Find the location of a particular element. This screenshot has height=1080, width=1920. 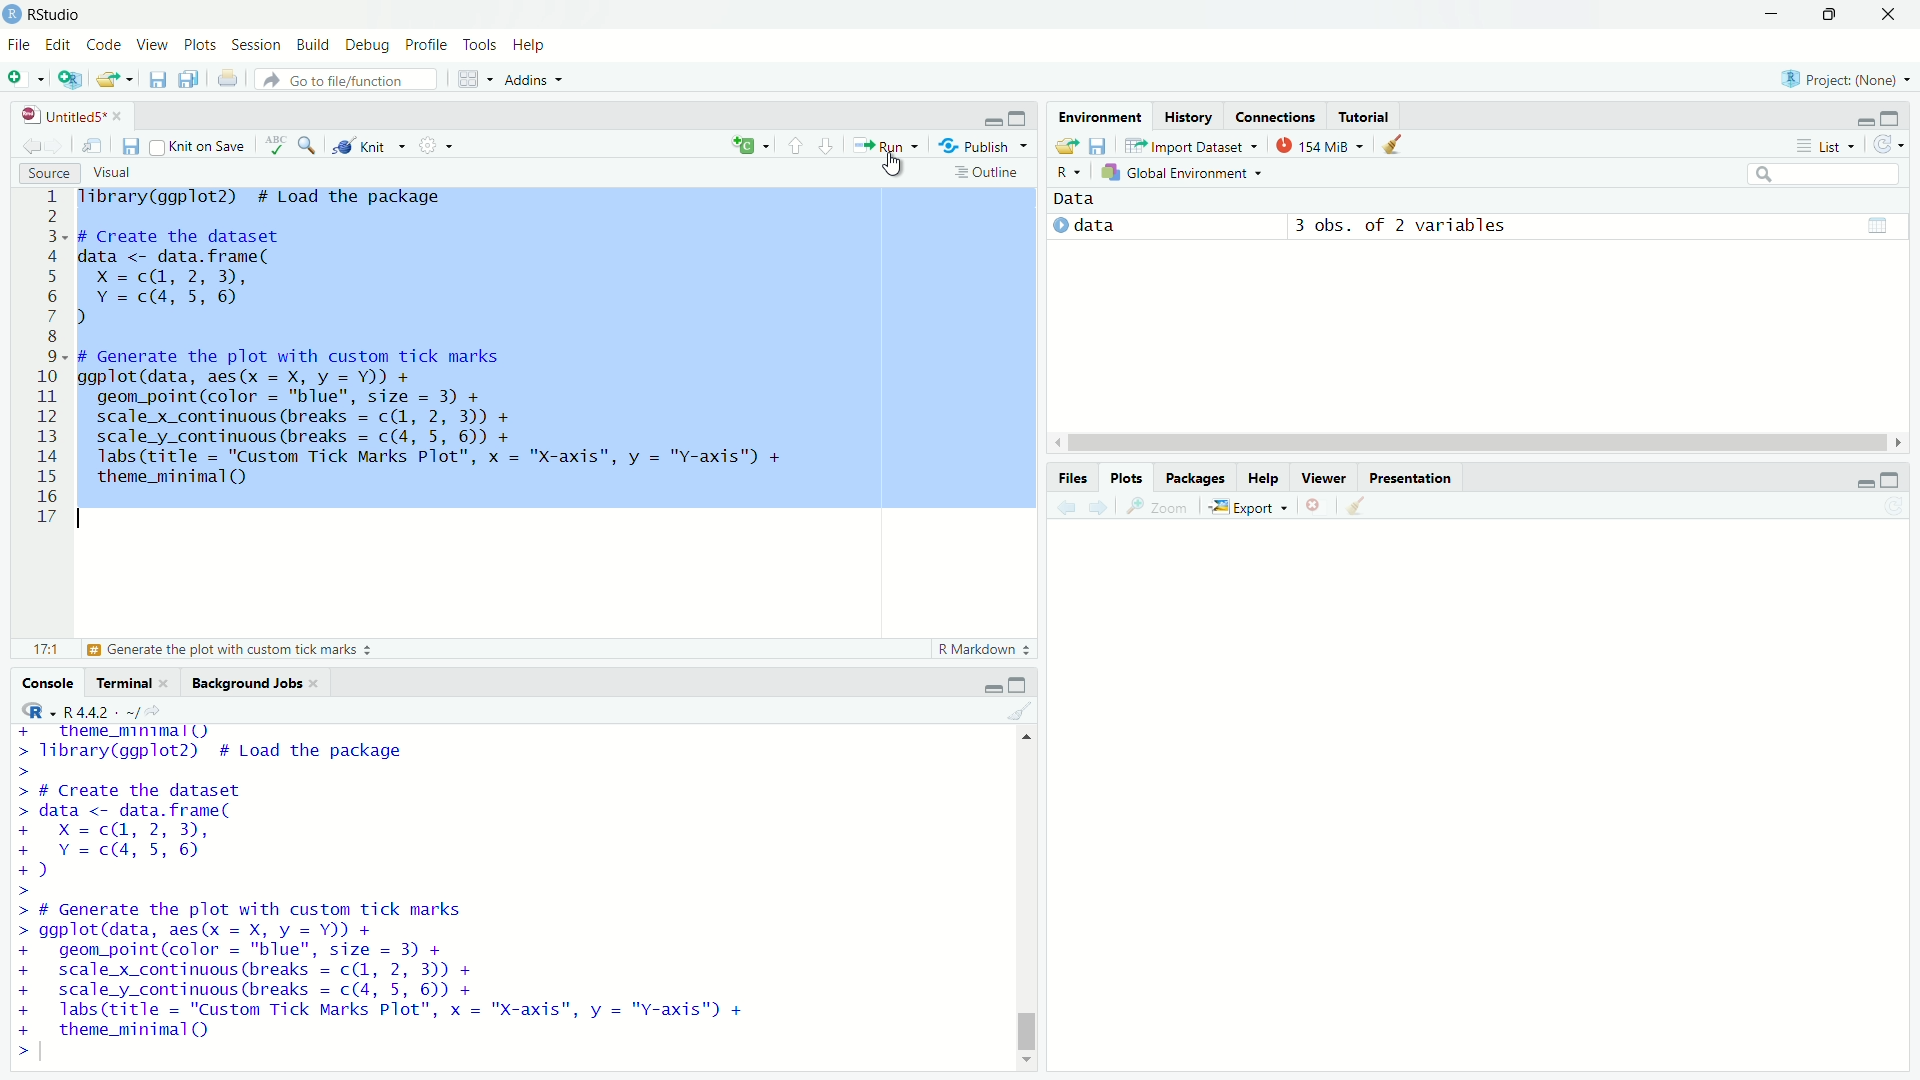

move left is located at coordinates (1056, 442).